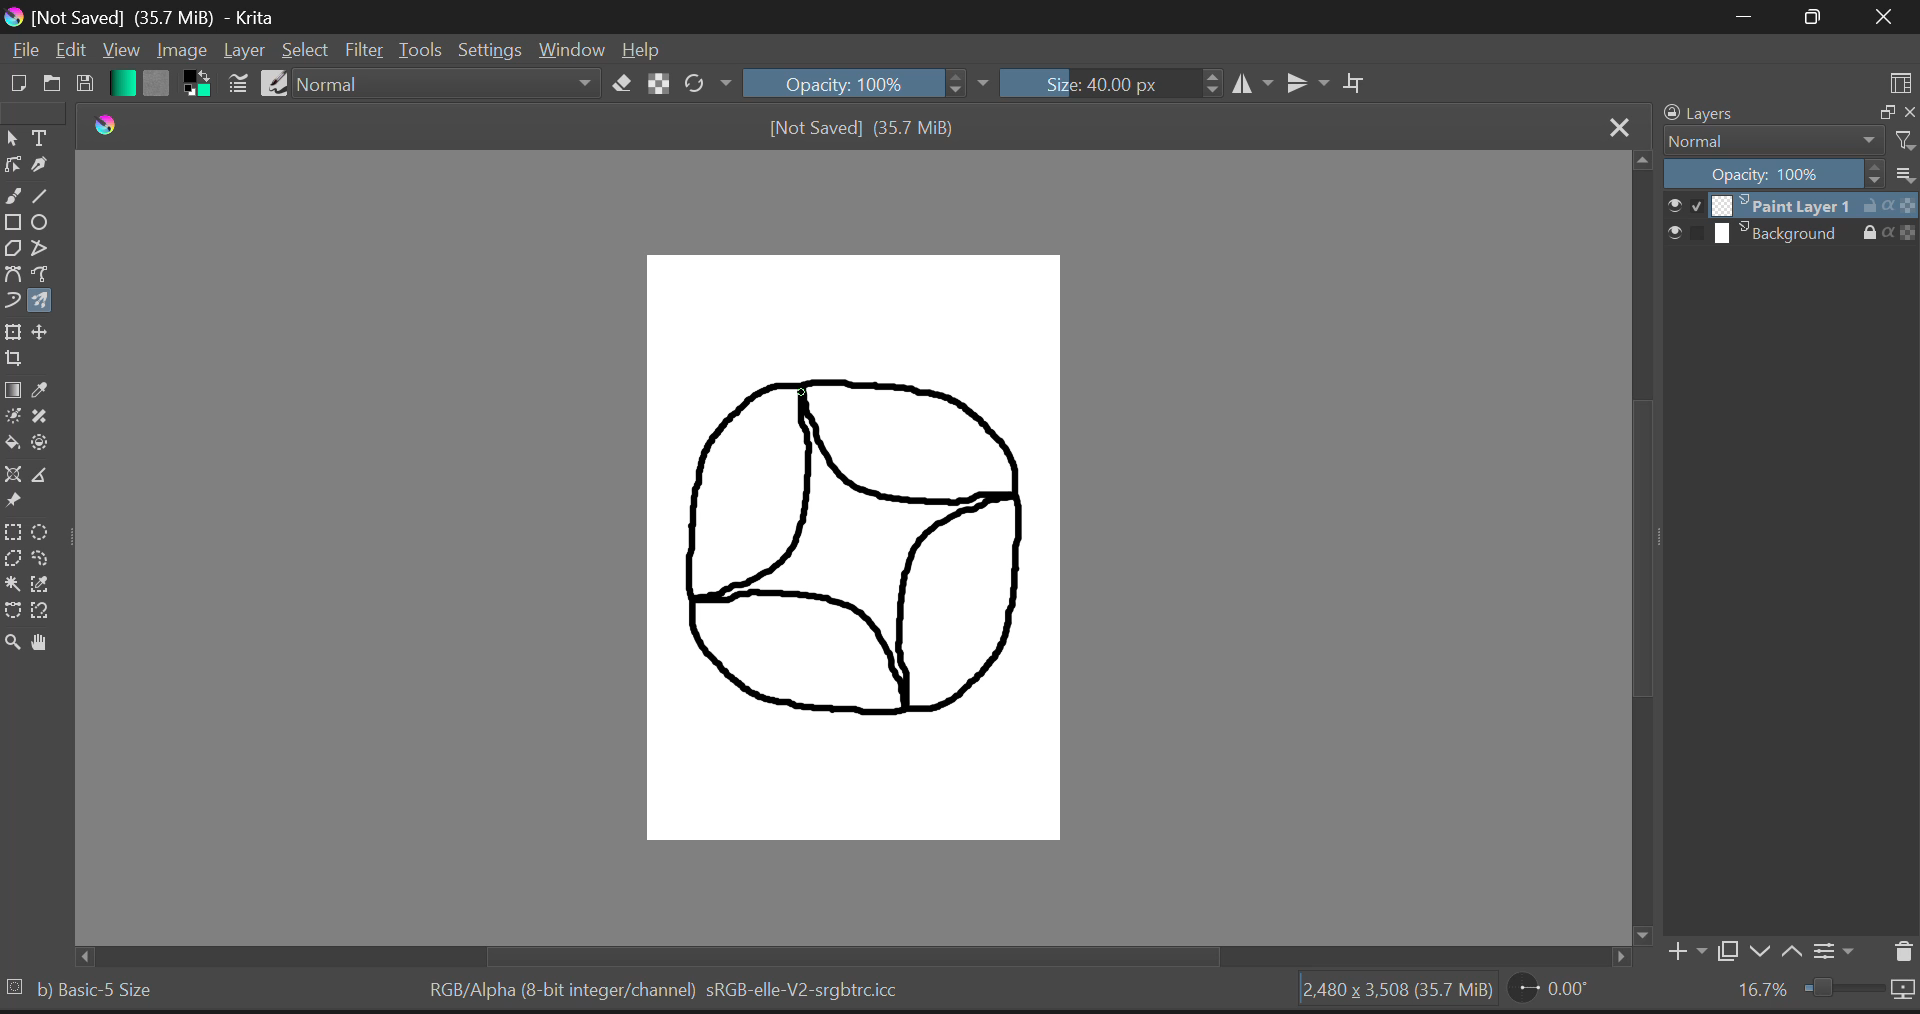  What do you see at coordinates (421, 51) in the screenshot?
I see `Tools` at bounding box center [421, 51].